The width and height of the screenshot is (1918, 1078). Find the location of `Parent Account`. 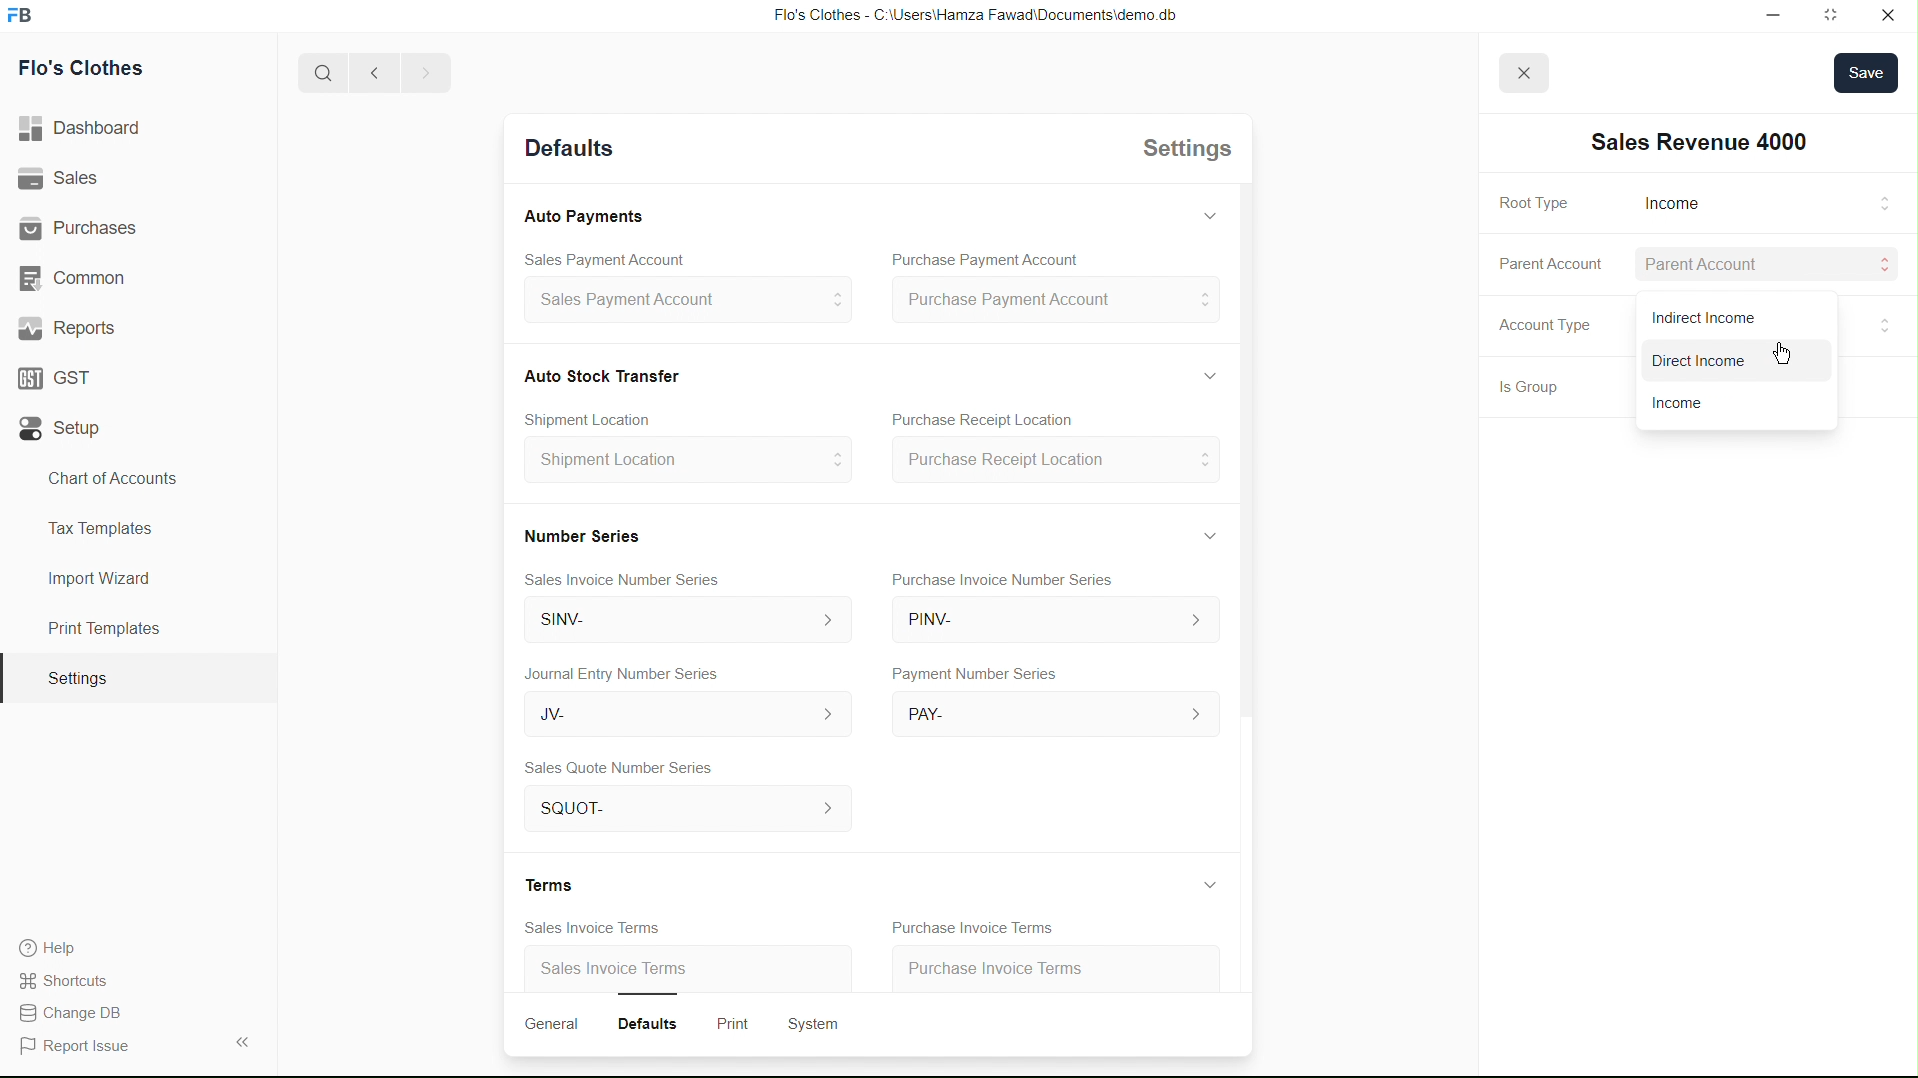

Parent Account is located at coordinates (1548, 262).